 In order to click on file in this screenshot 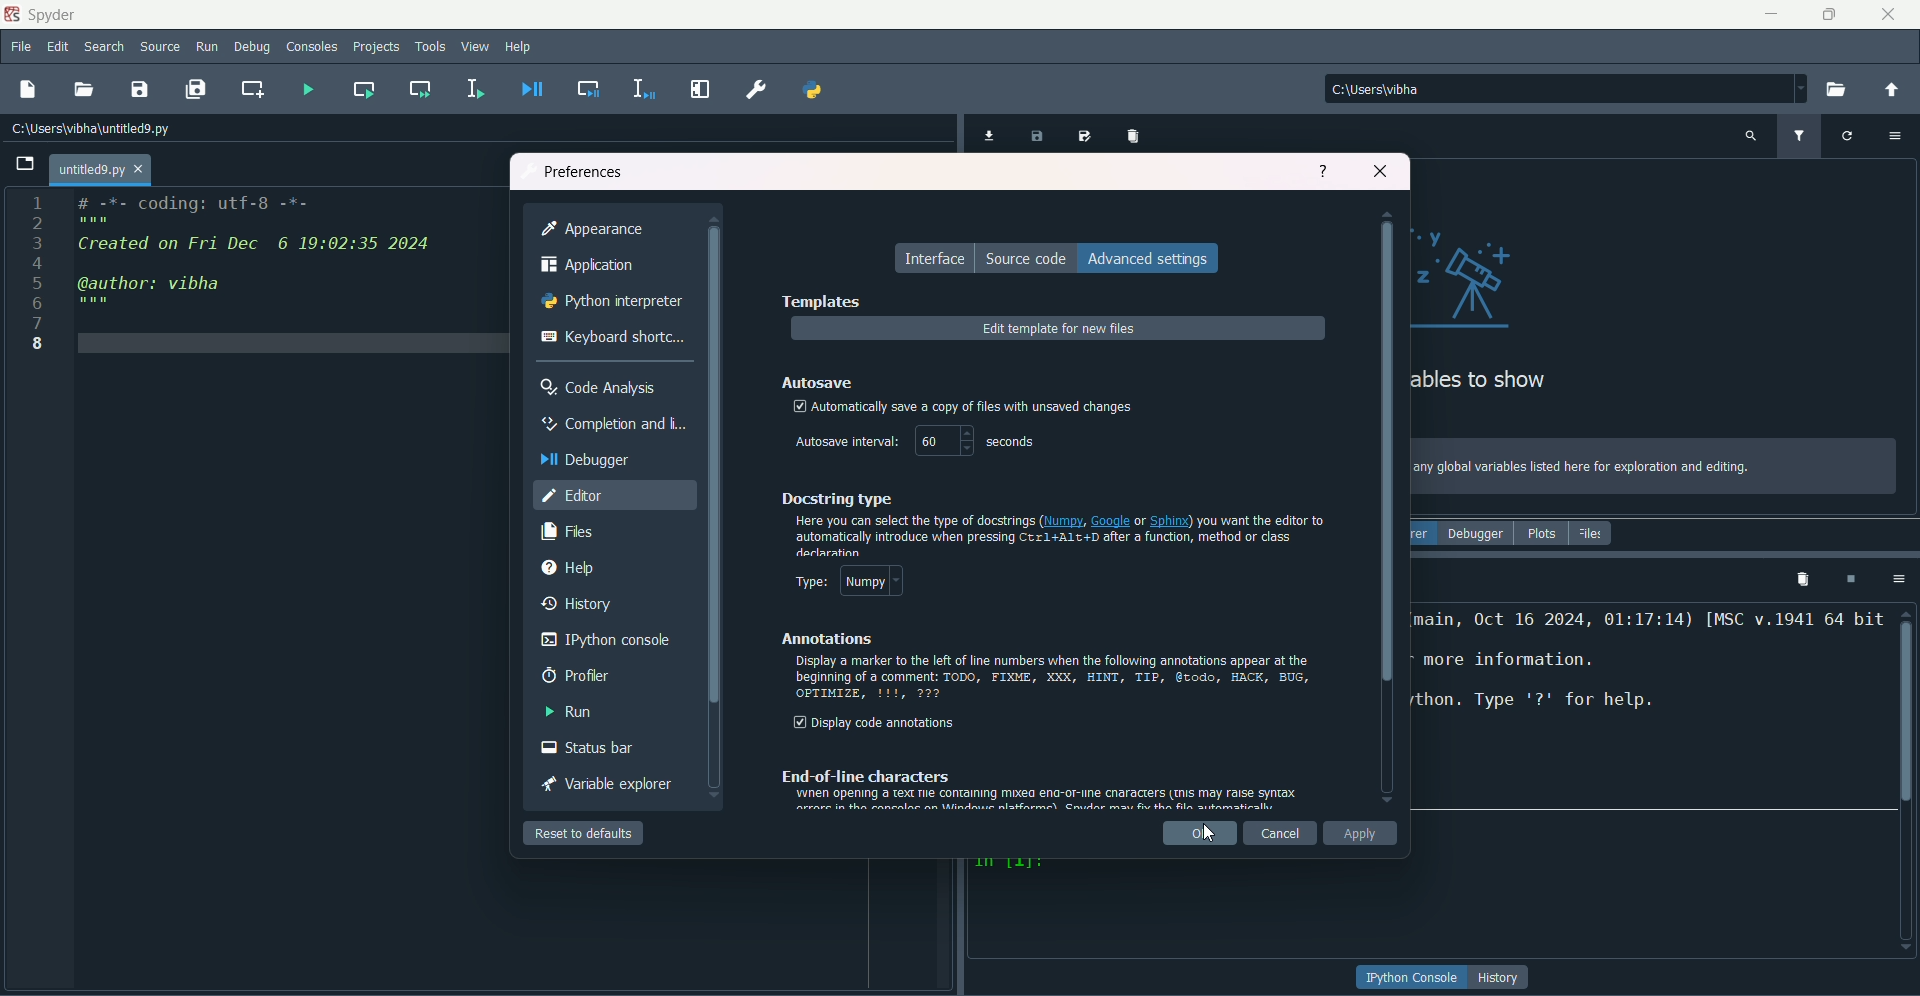, I will do `click(22, 48)`.